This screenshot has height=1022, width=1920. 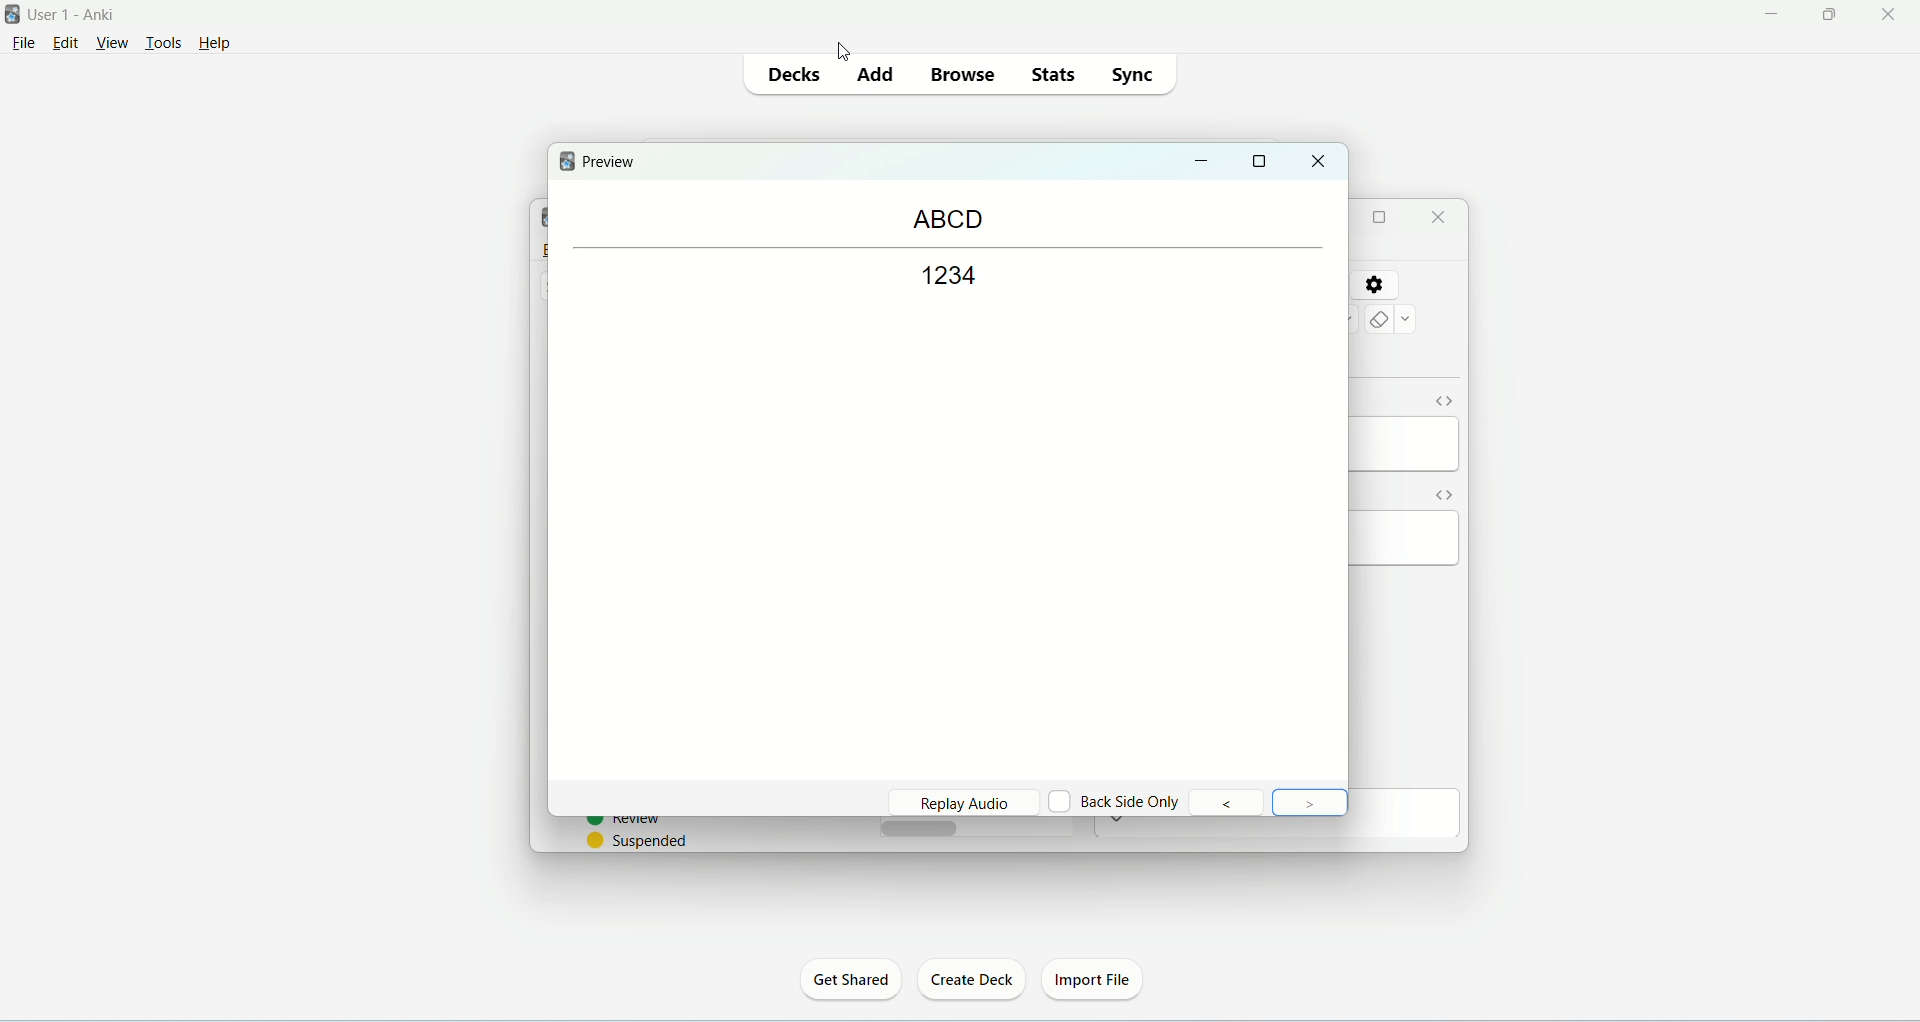 What do you see at coordinates (976, 828) in the screenshot?
I see `horizontal scroll bar` at bounding box center [976, 828].